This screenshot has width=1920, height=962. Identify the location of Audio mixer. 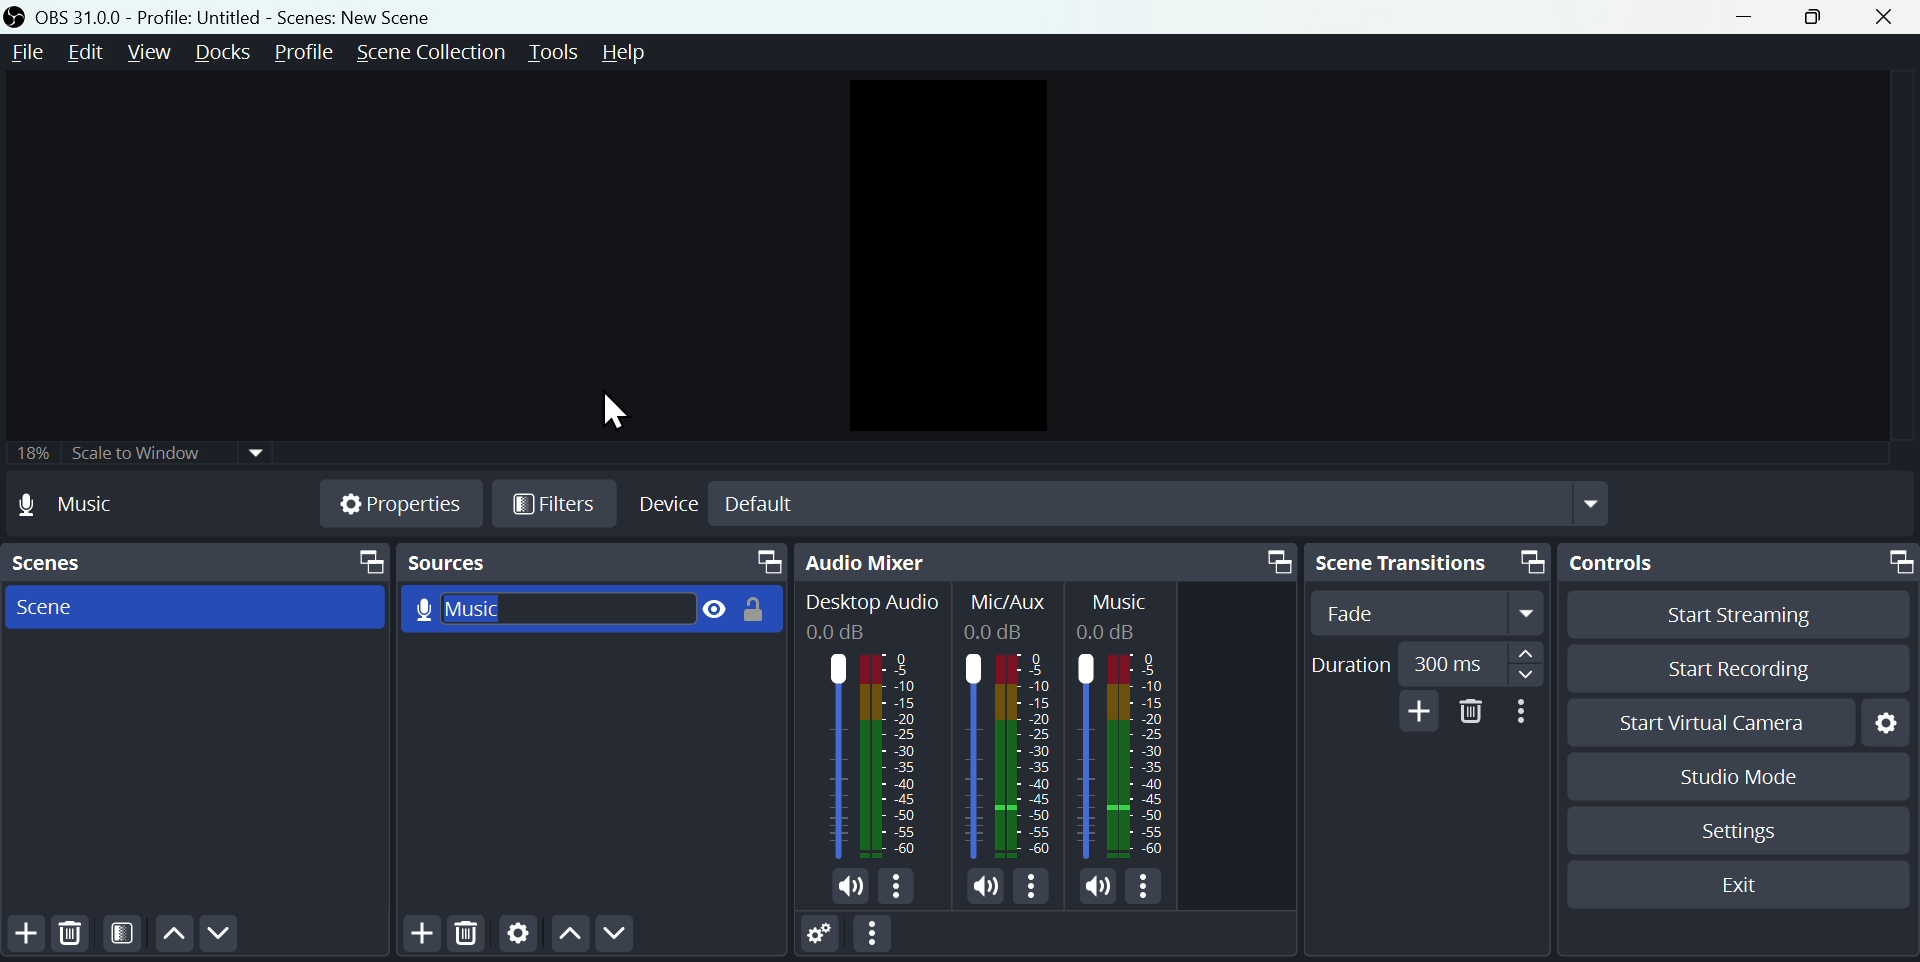
(1043, 561).